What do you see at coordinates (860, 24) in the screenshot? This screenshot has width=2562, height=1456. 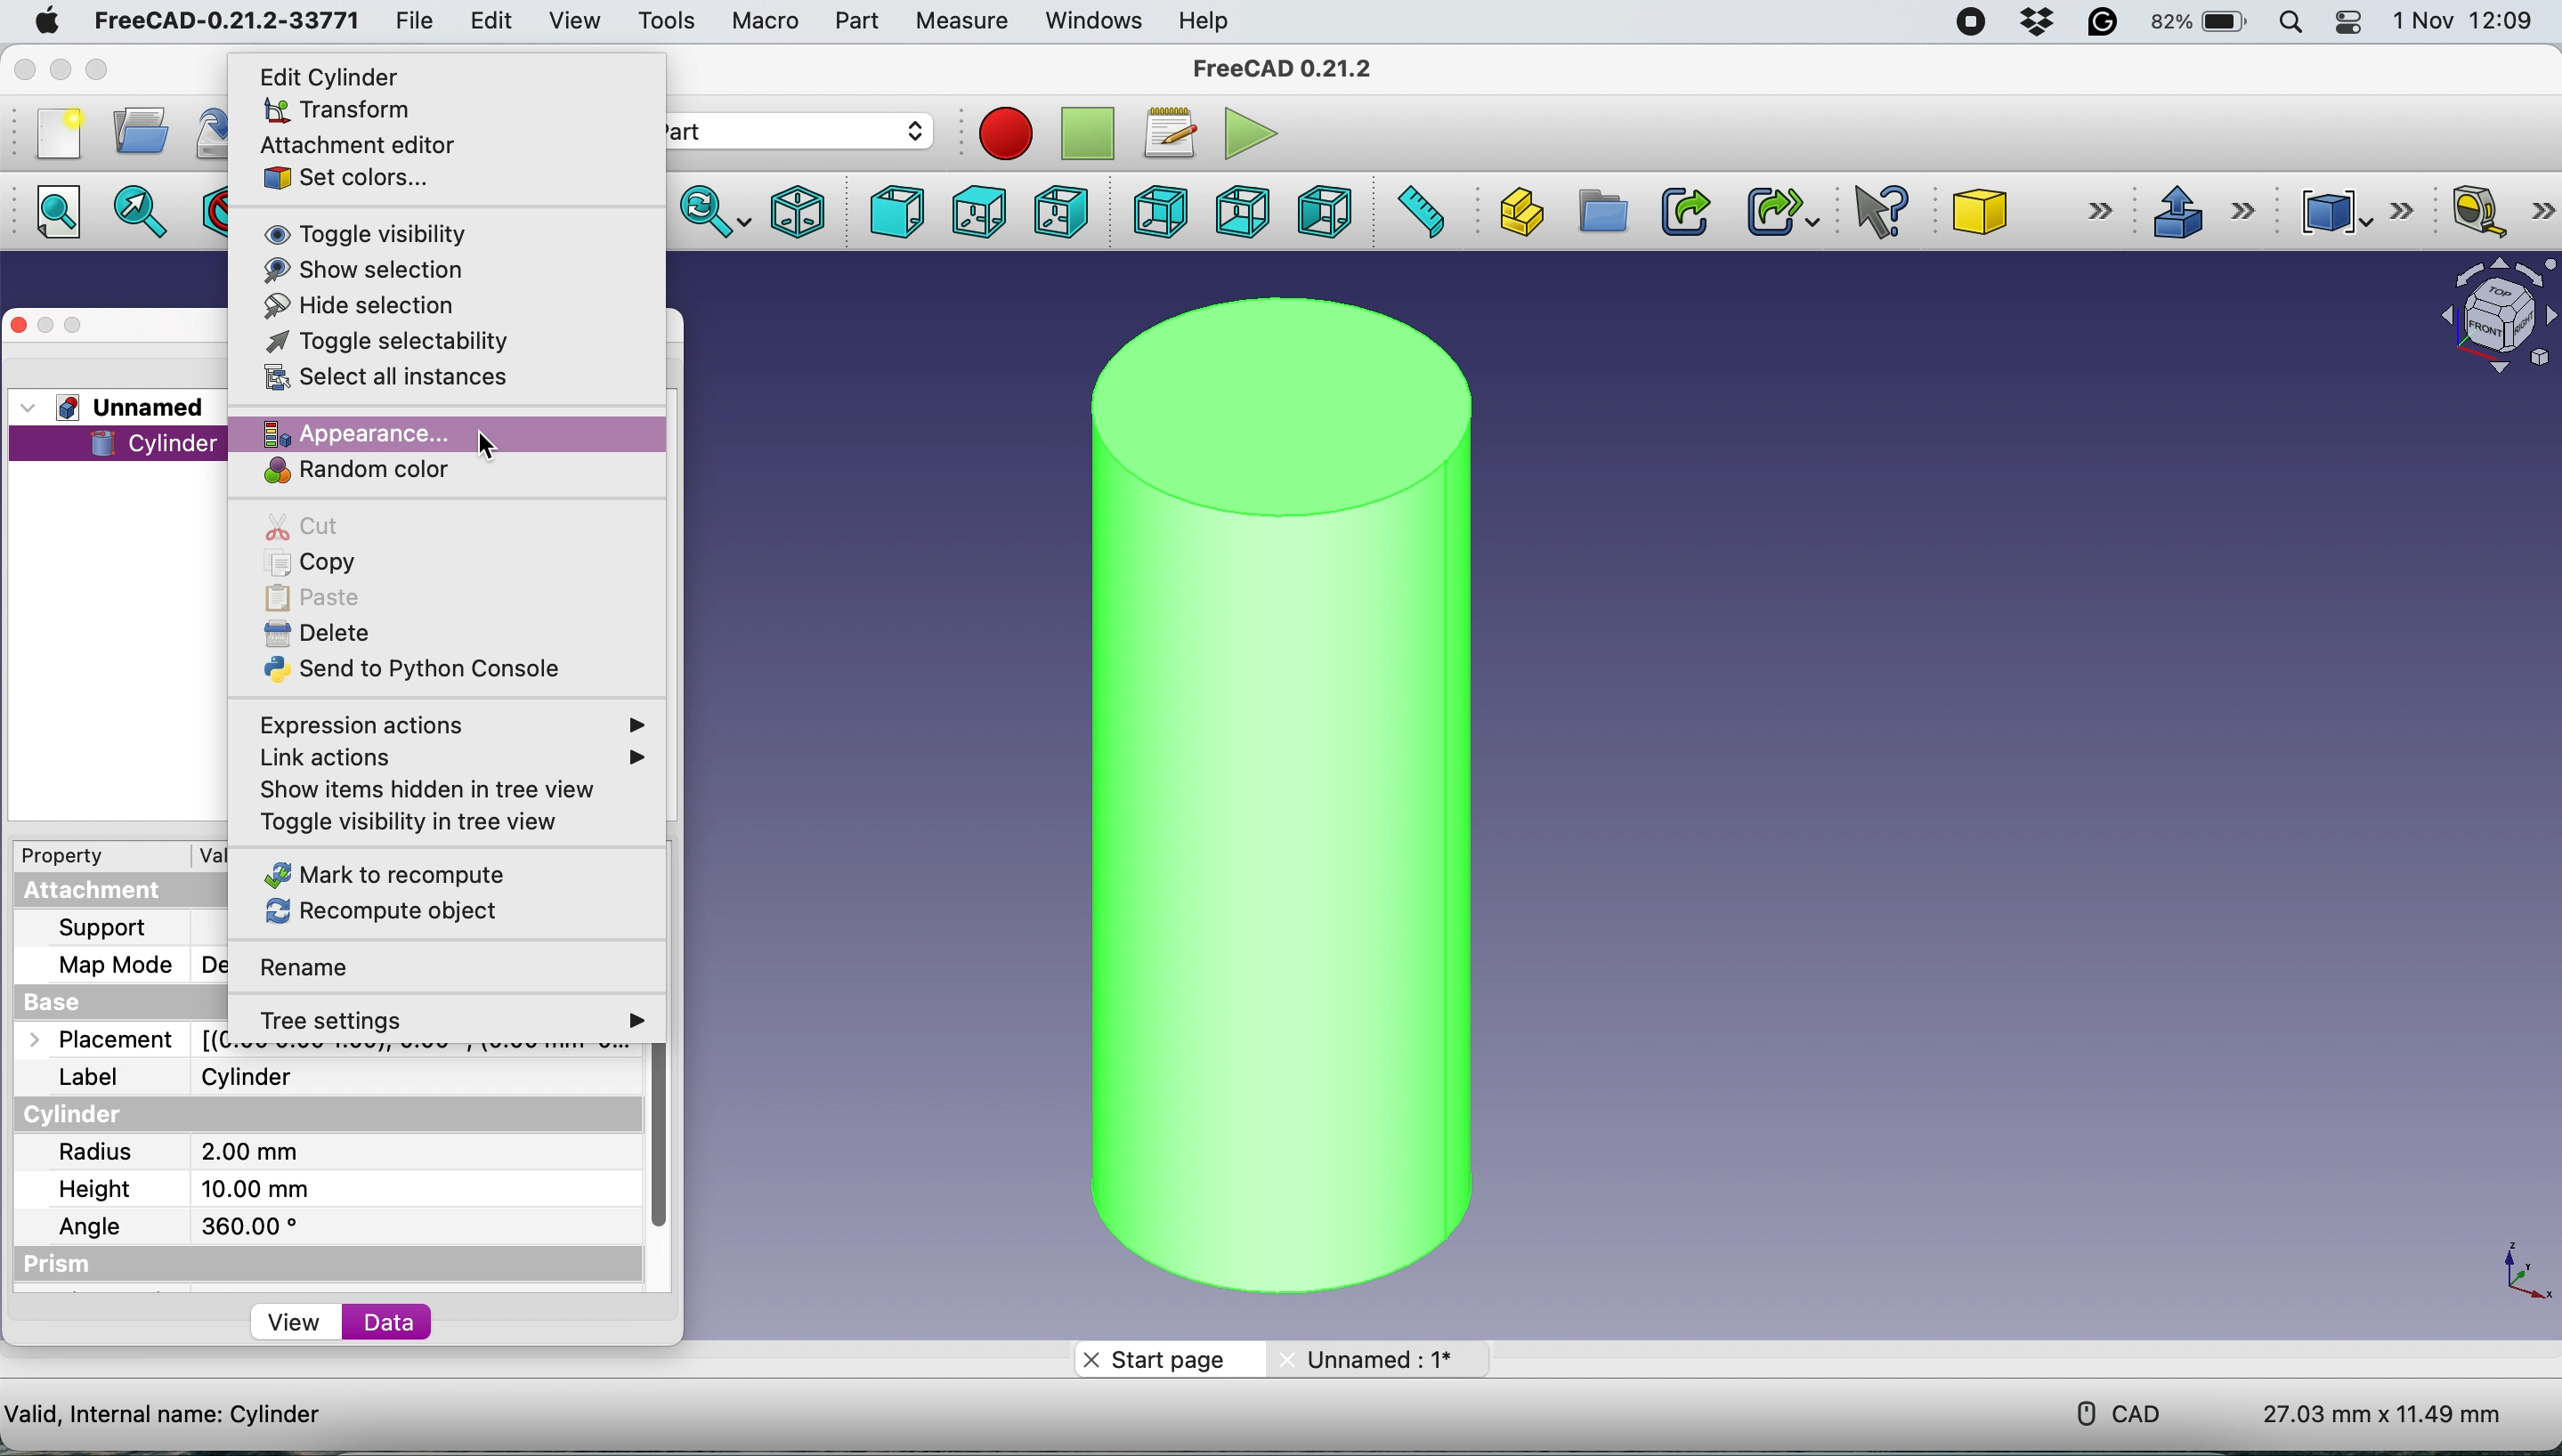 I see `part` at bounding box center [860, 24].